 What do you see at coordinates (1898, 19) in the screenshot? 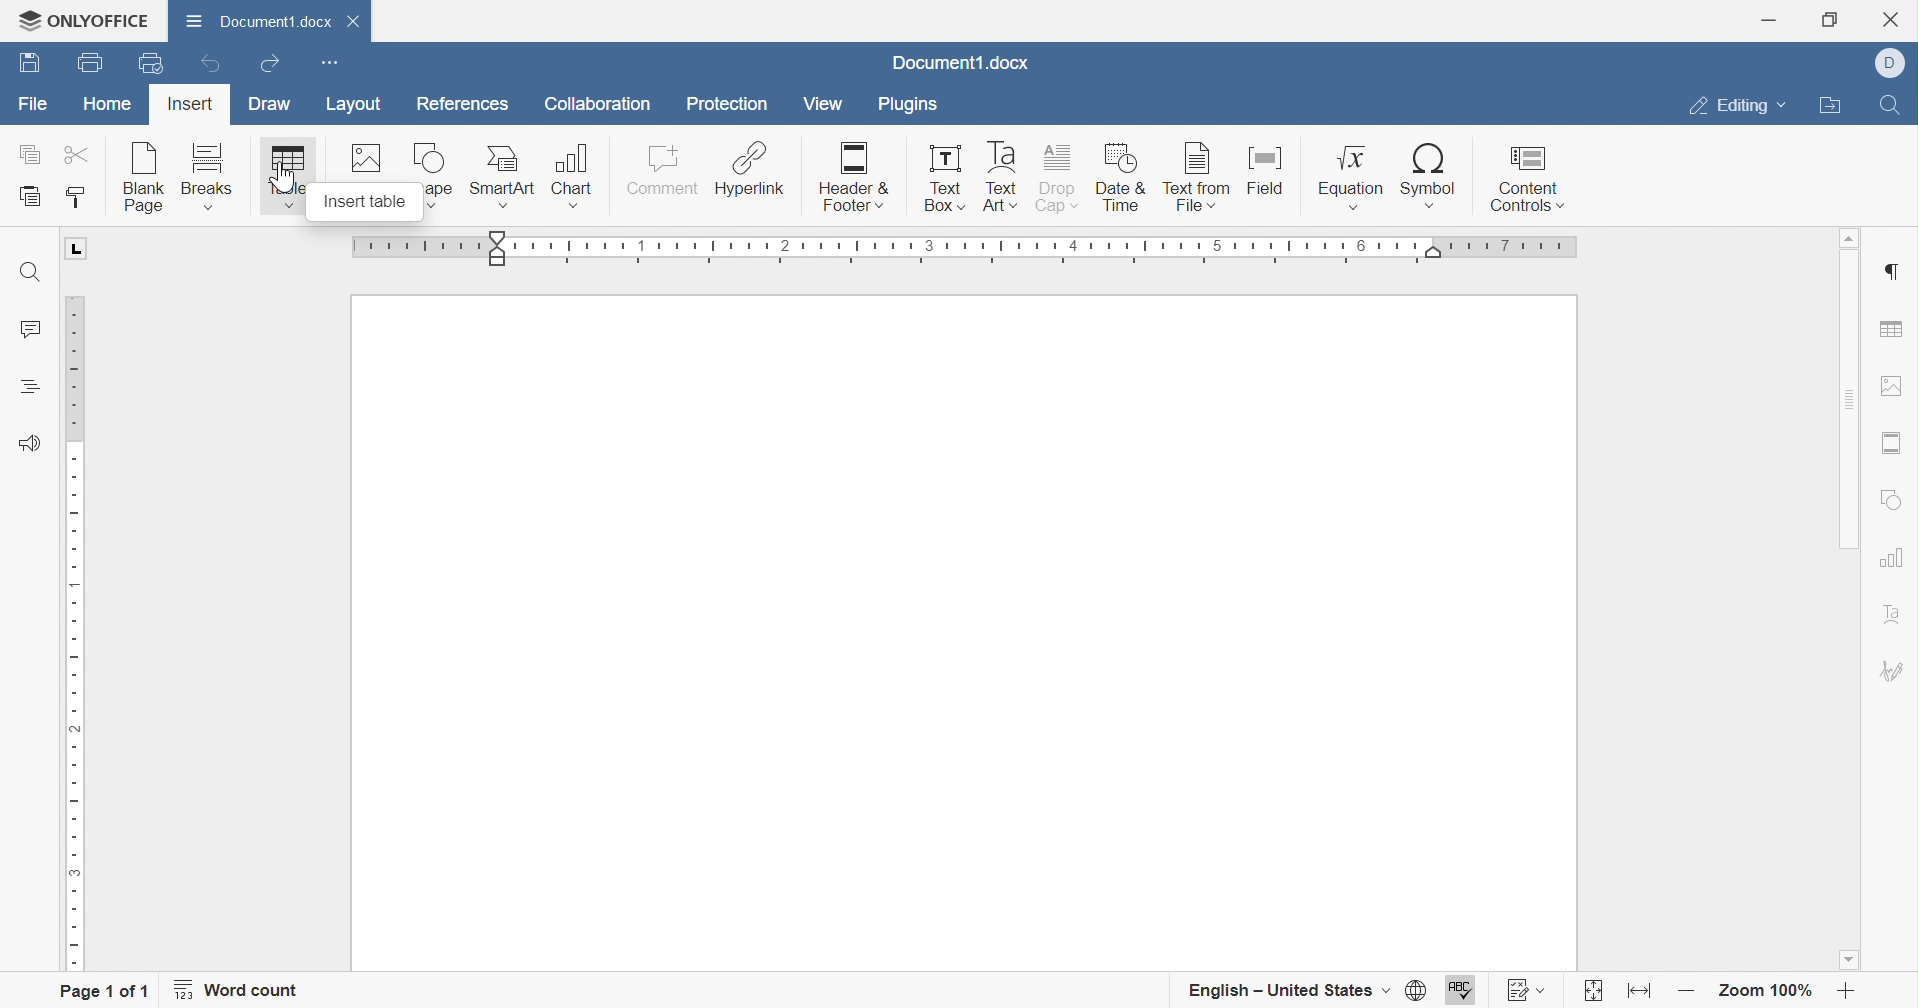
I see `Close` at bounding box center [1898, 19].